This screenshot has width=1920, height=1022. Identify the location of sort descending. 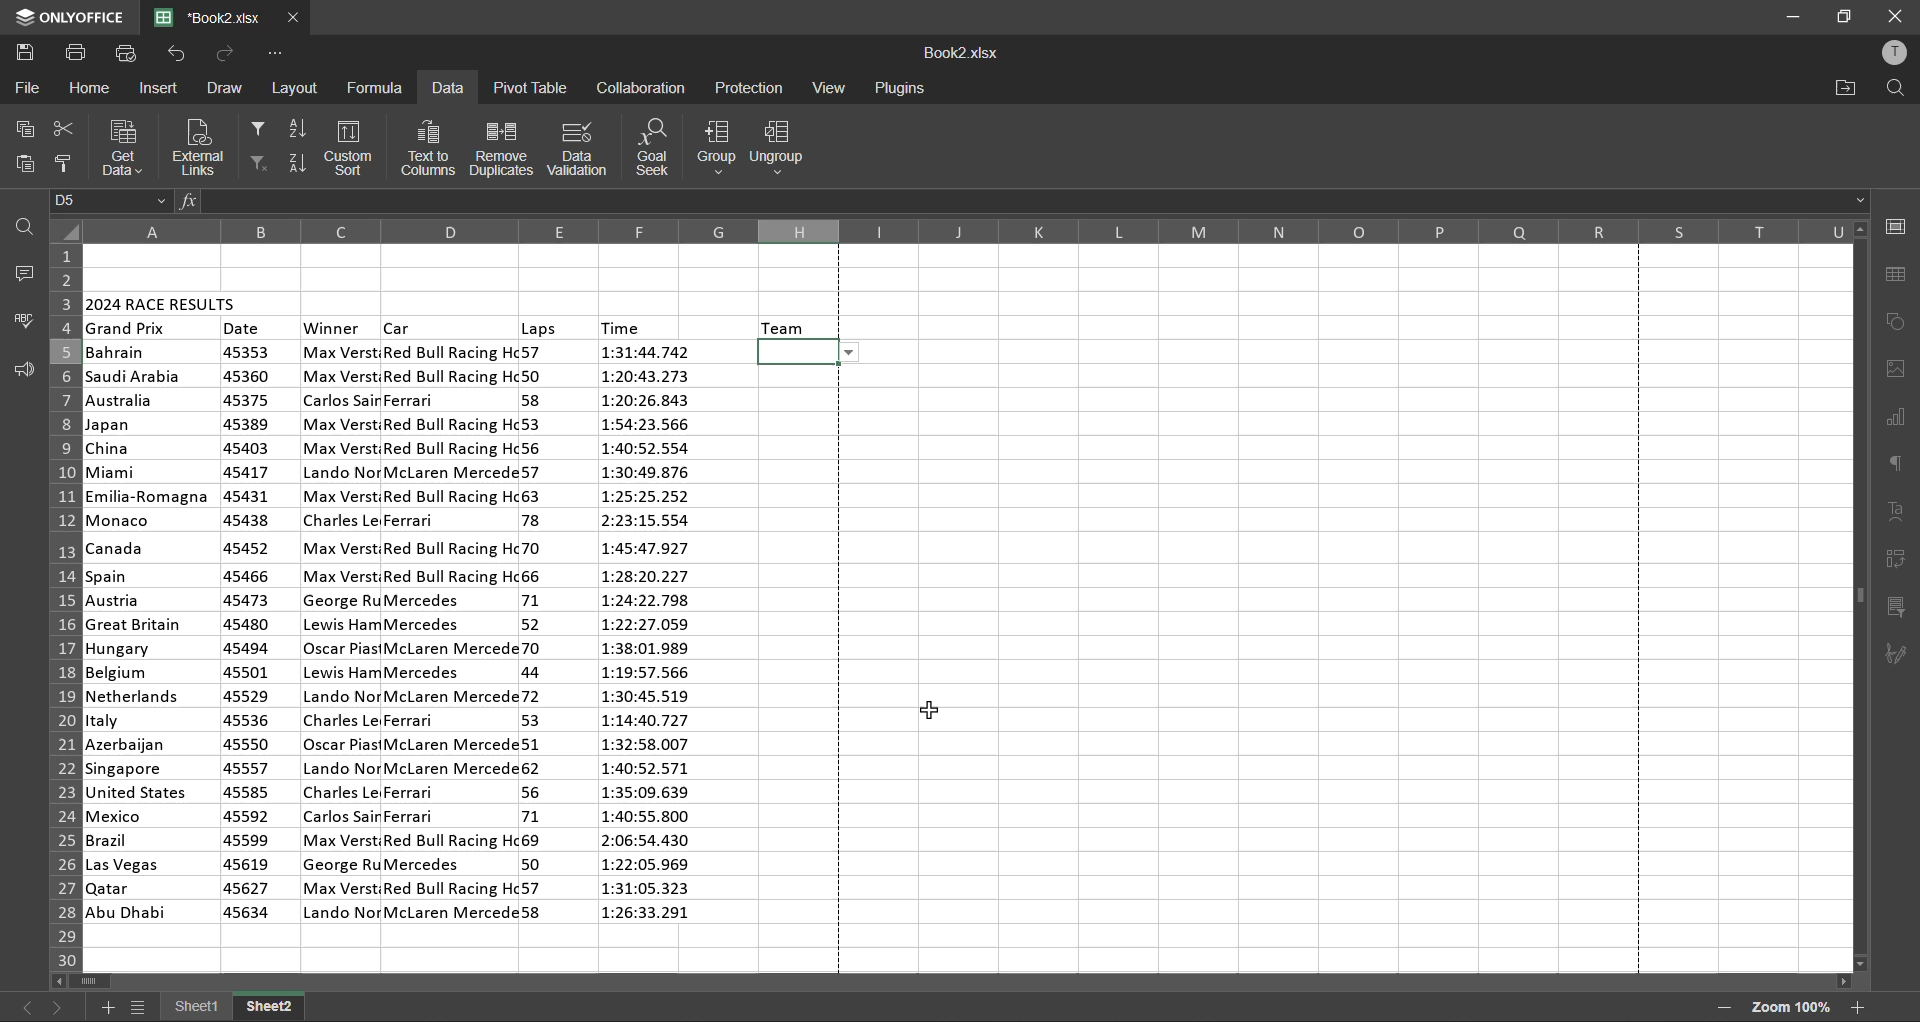
(297, 160).